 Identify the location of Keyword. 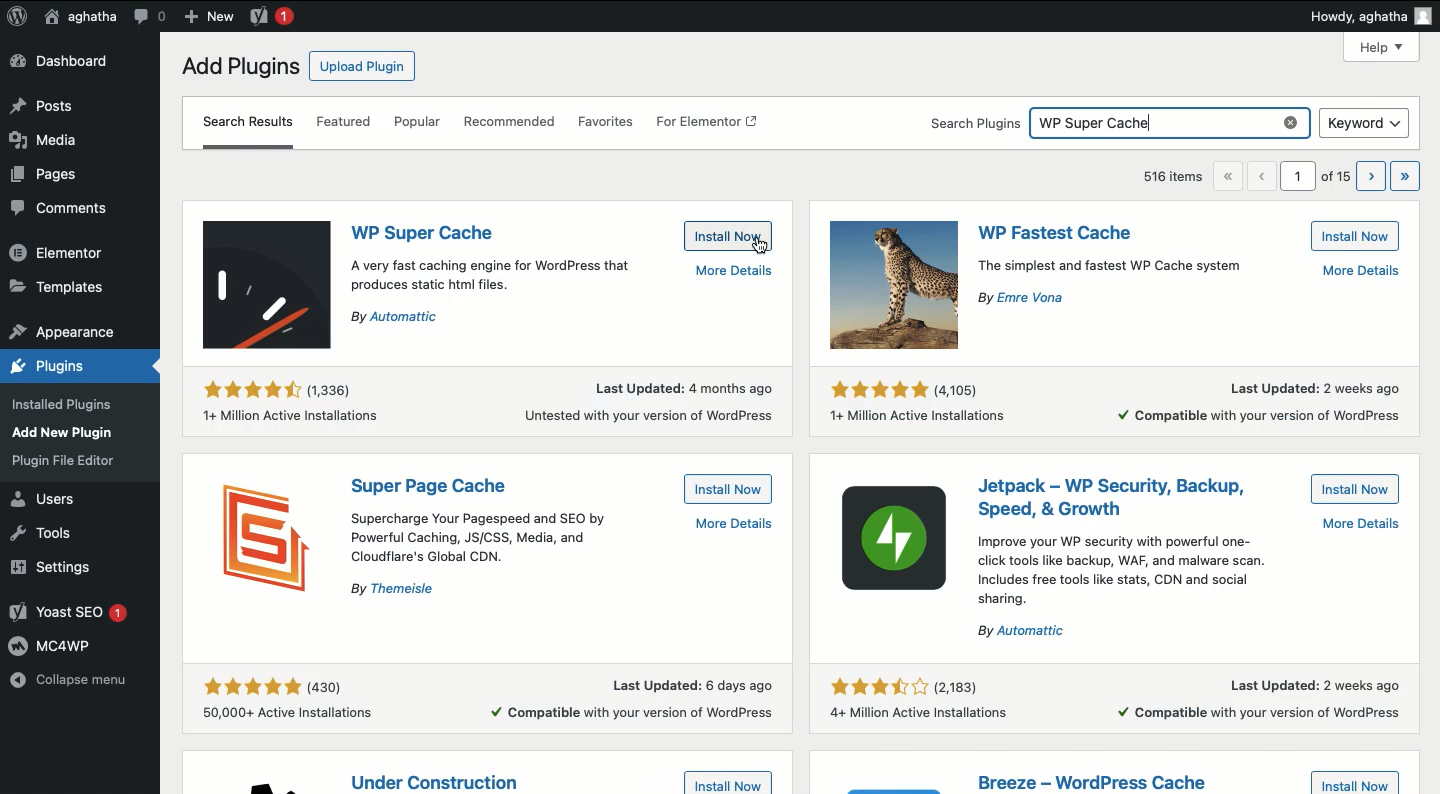
(1365, 123).